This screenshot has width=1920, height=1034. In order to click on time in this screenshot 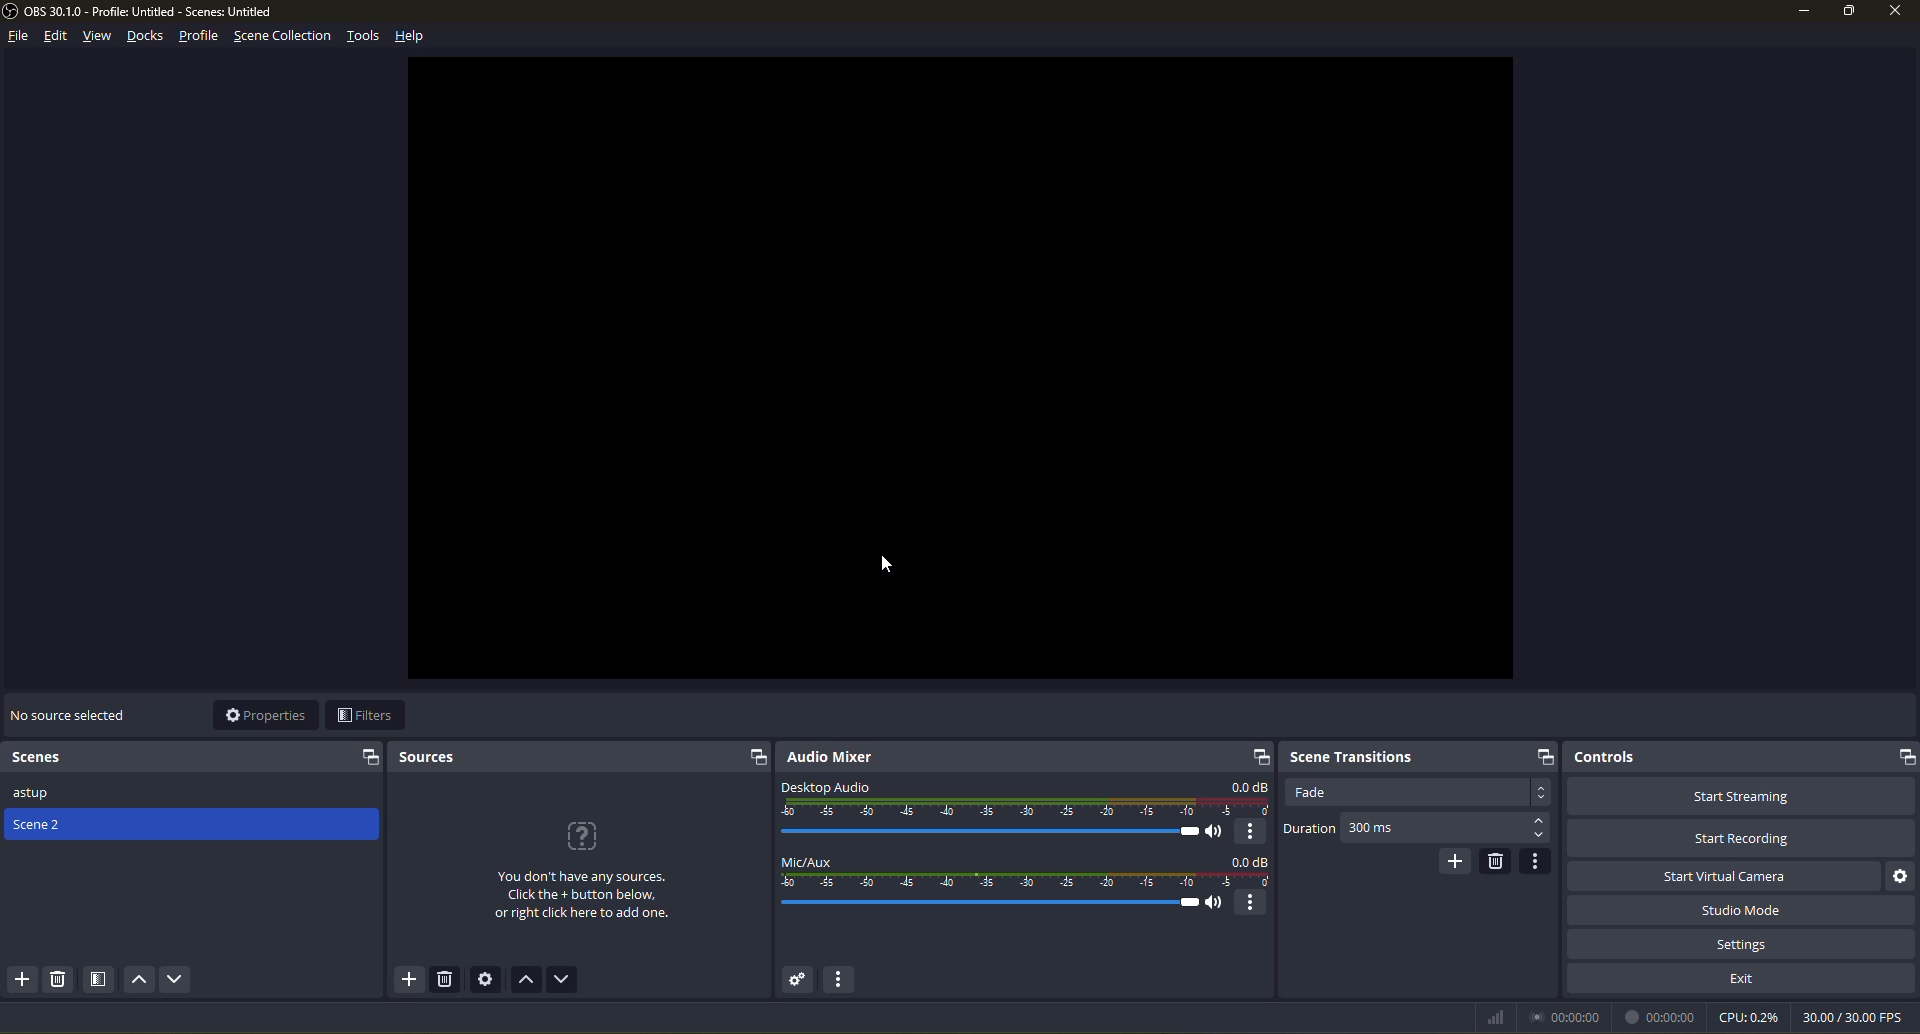, I will do `click(1660, 1017)`.